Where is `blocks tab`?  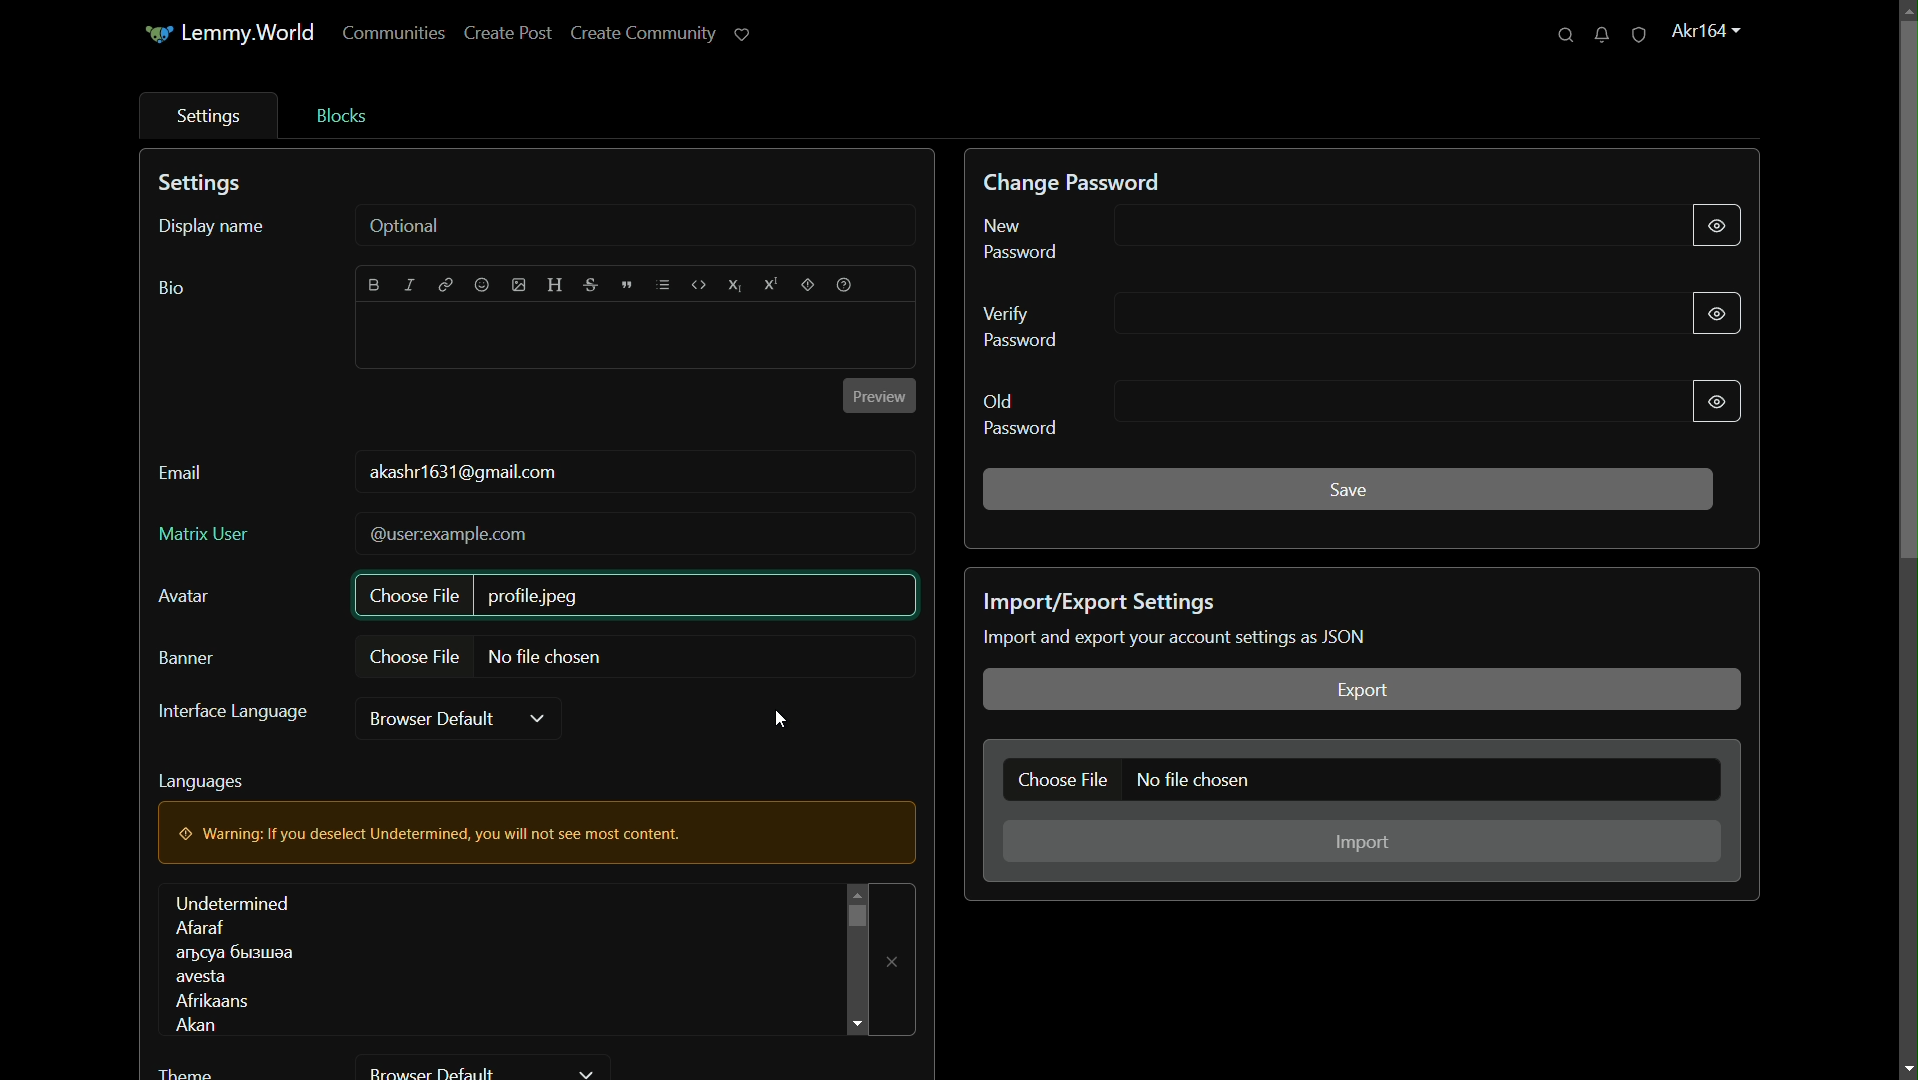
blocks tab is located at coordinates (339, 115).